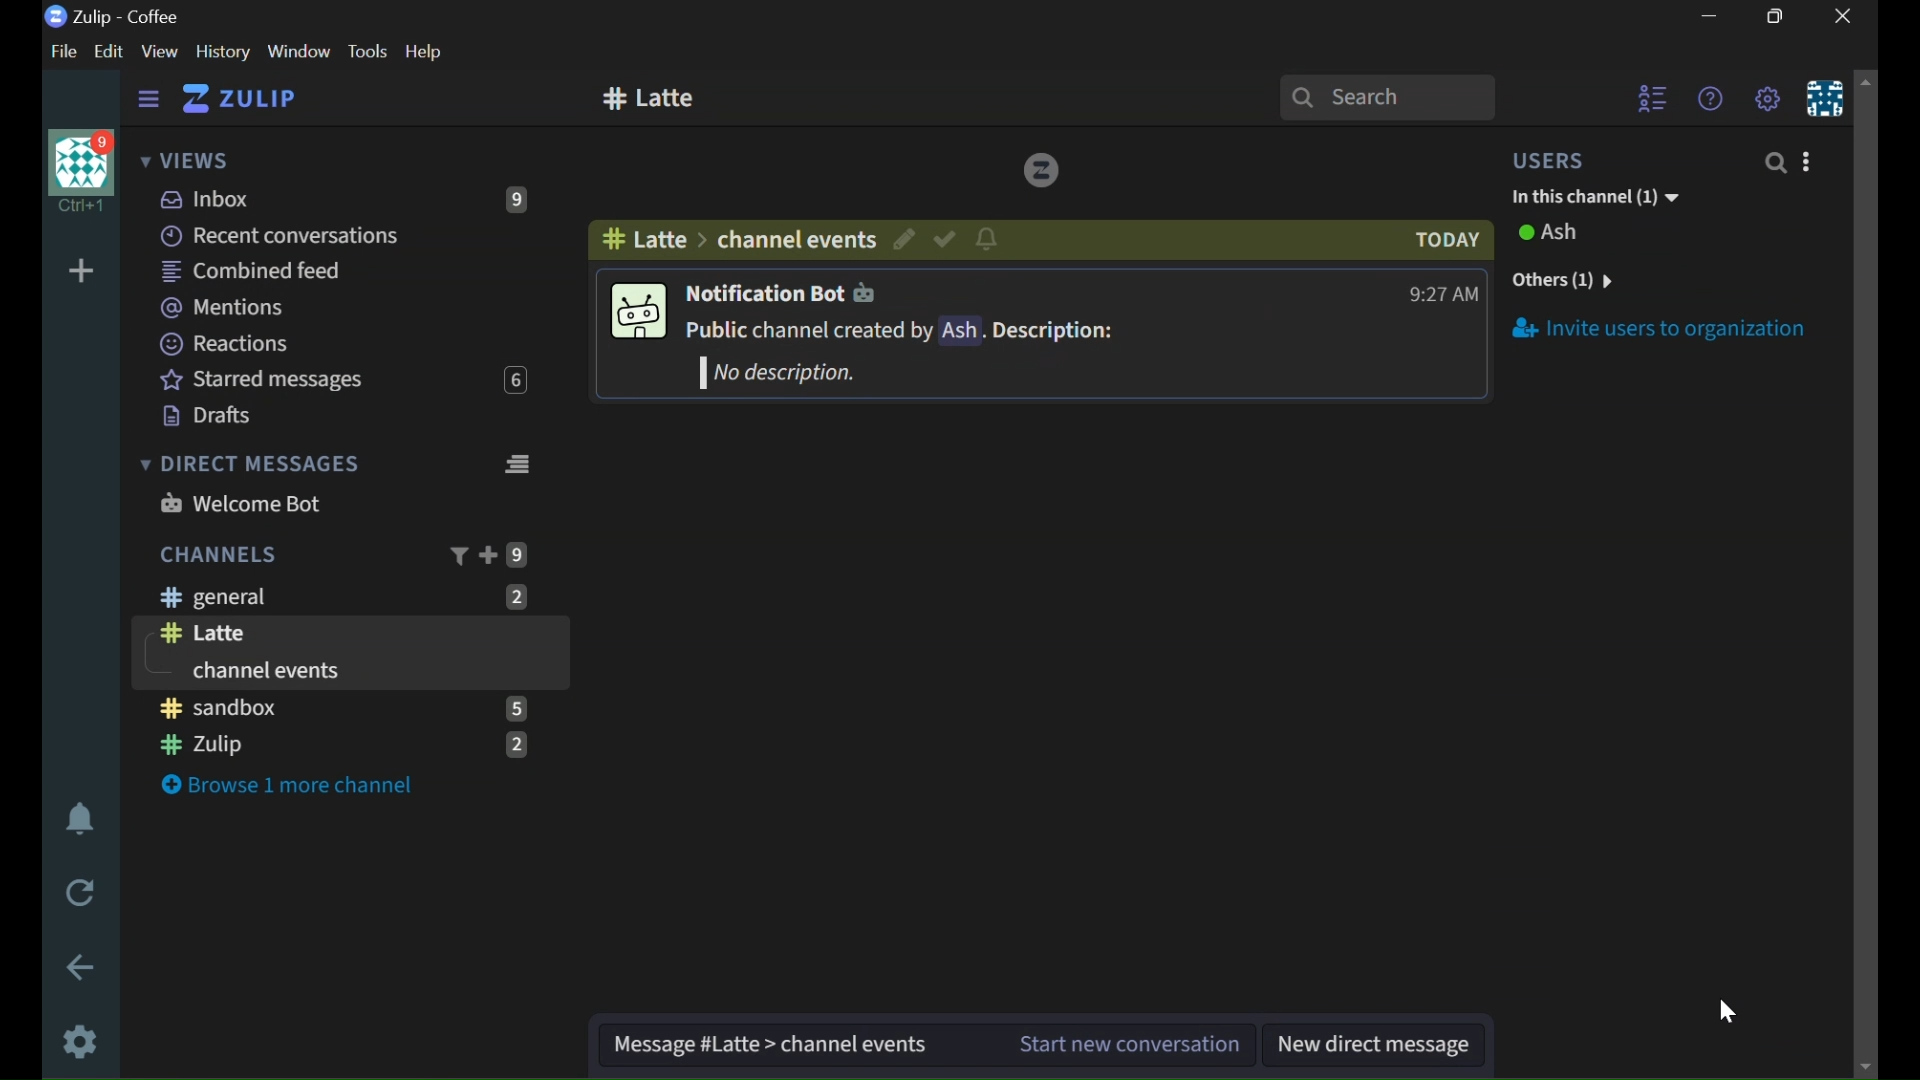 This screenshot has width=1920, height=1080. I want to click on CLOSE, so click(1844, 16).